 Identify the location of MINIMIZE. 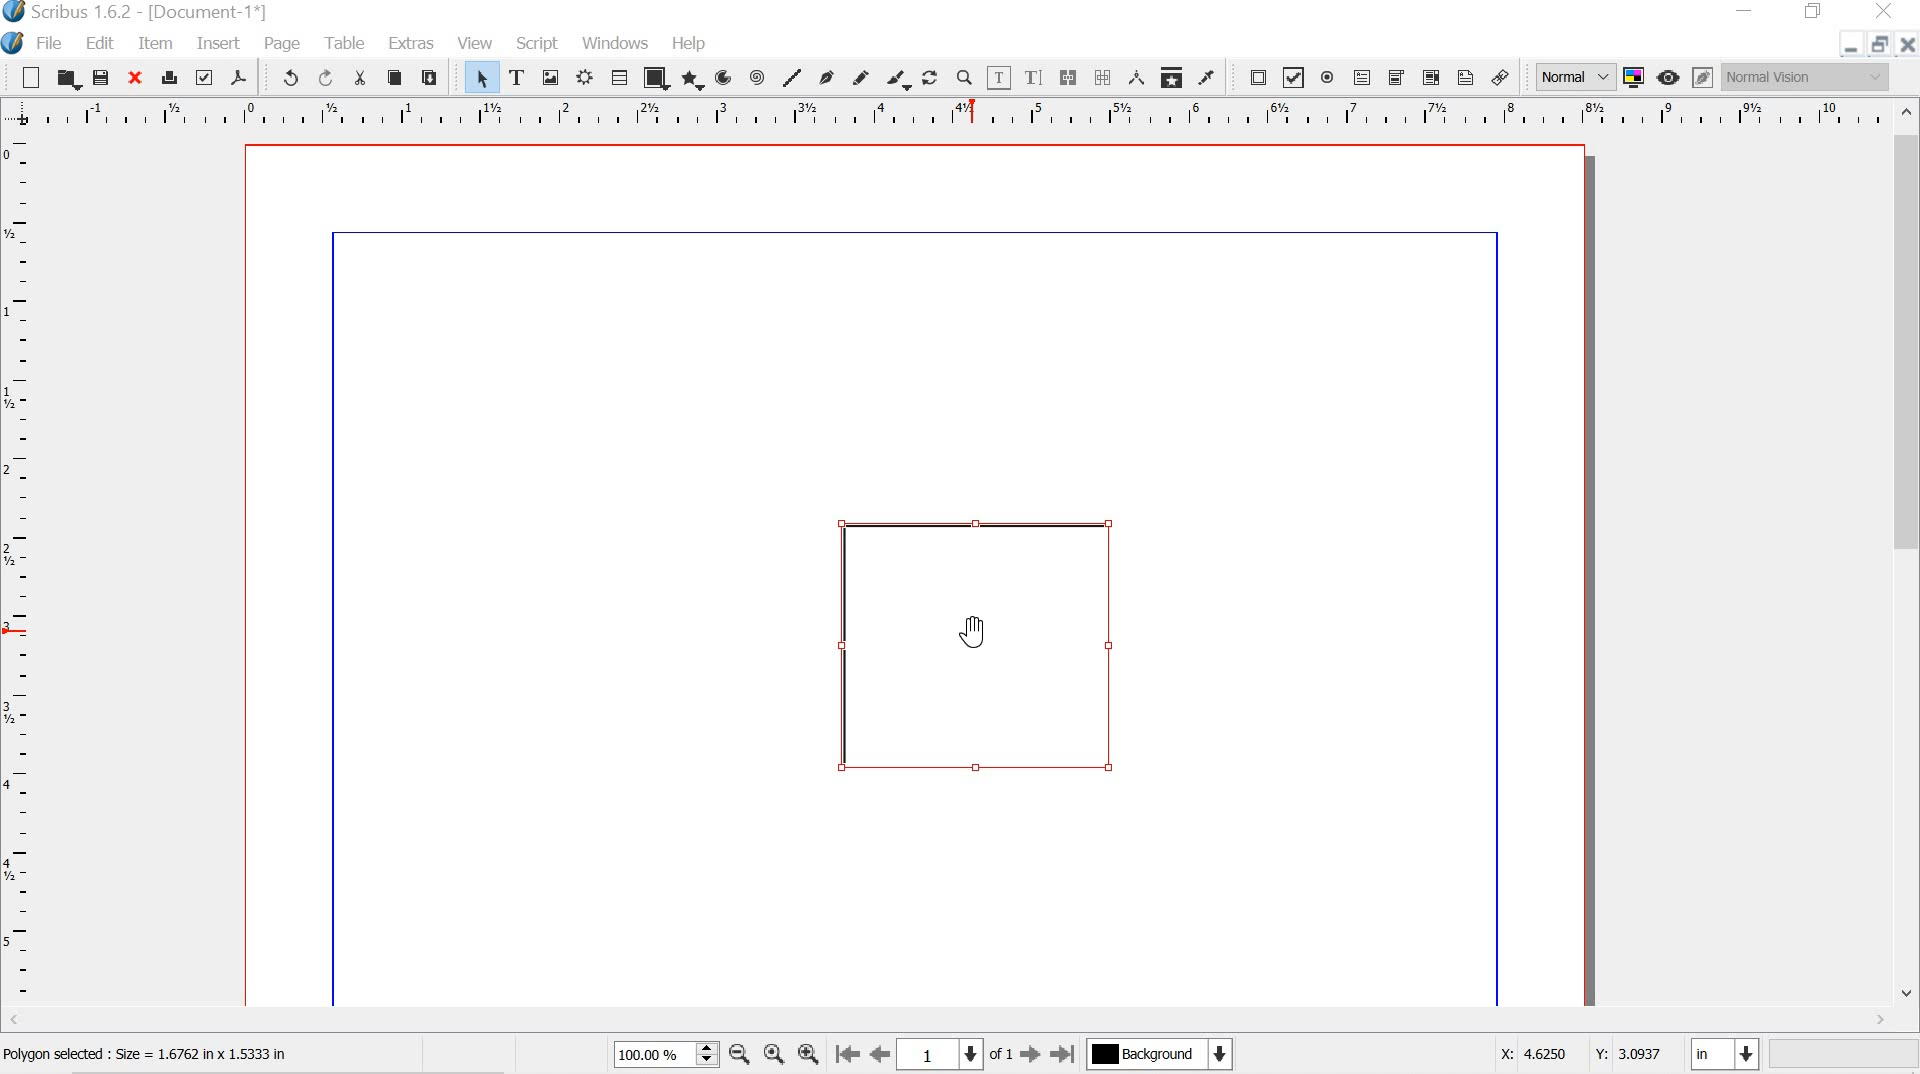
(1844, 51).